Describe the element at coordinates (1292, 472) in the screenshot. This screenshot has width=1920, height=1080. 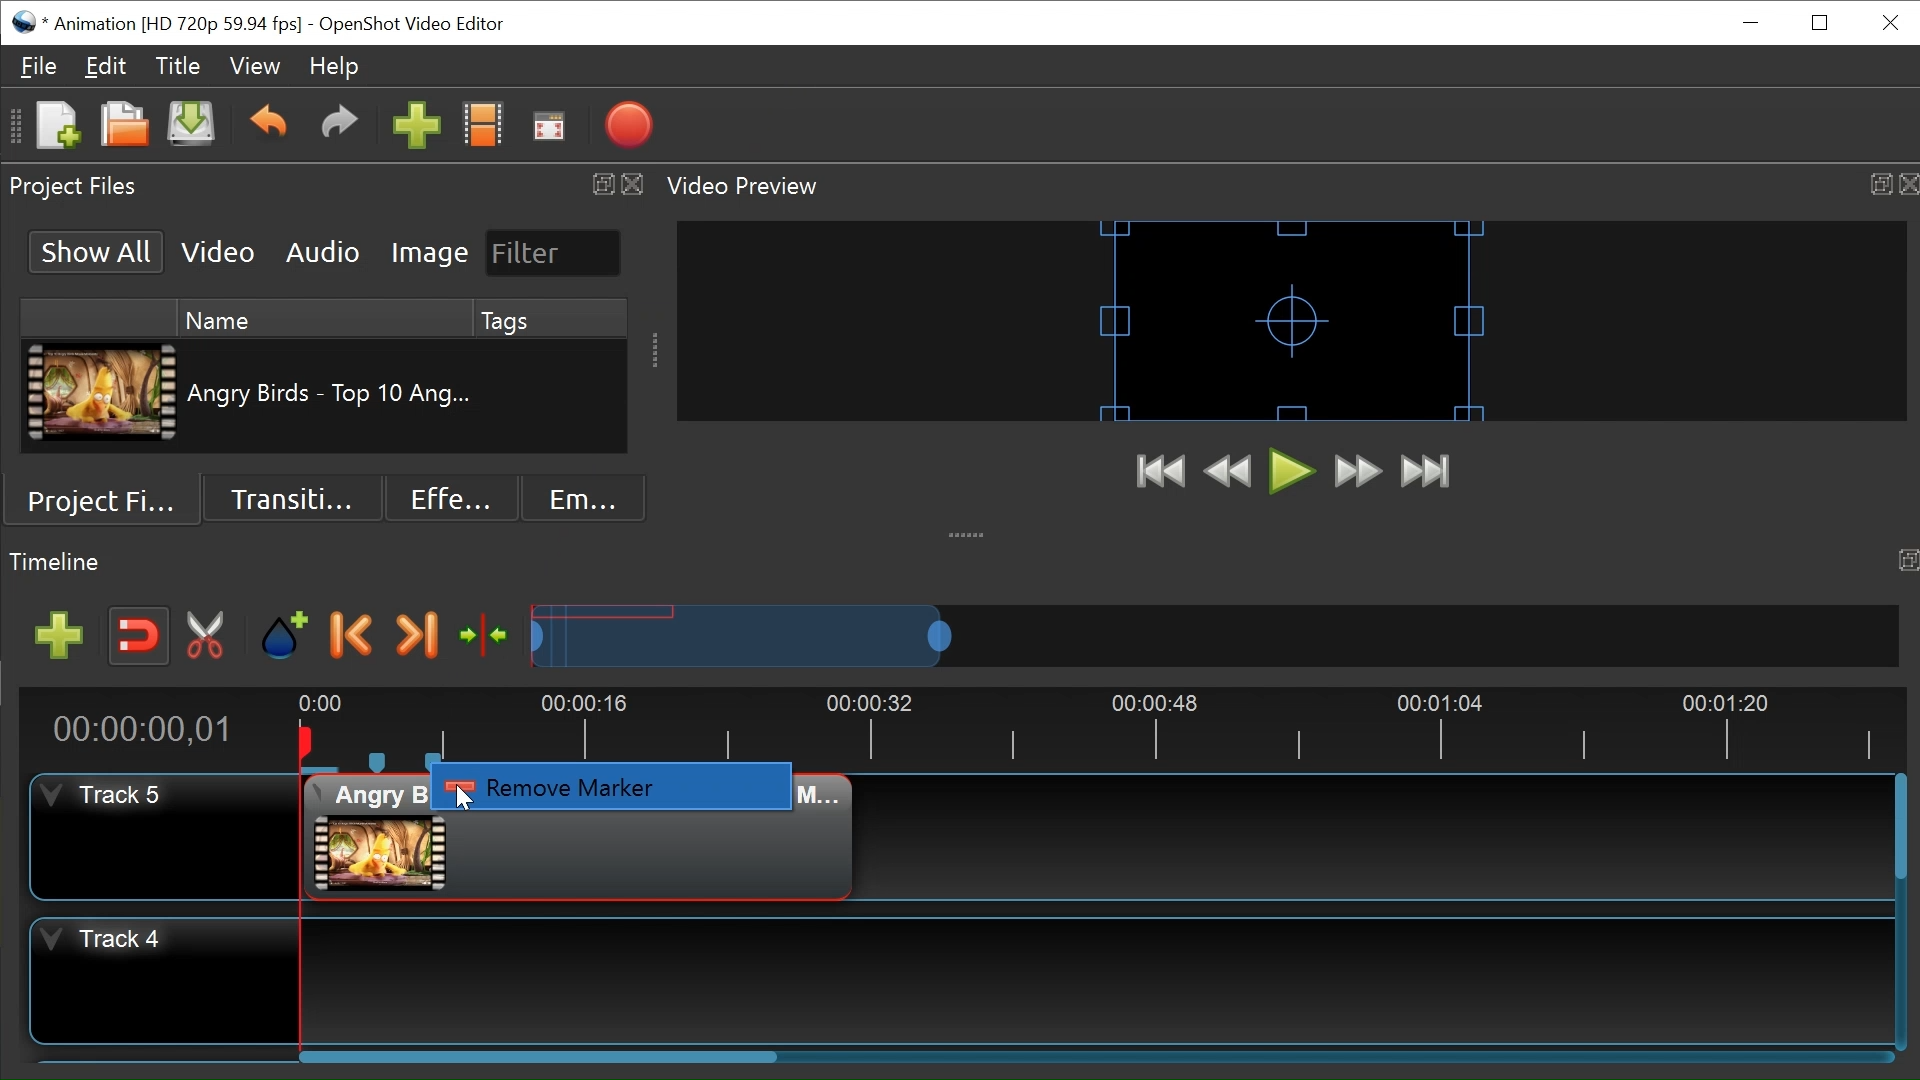
I see `Toggle Pay or pause` at that location.